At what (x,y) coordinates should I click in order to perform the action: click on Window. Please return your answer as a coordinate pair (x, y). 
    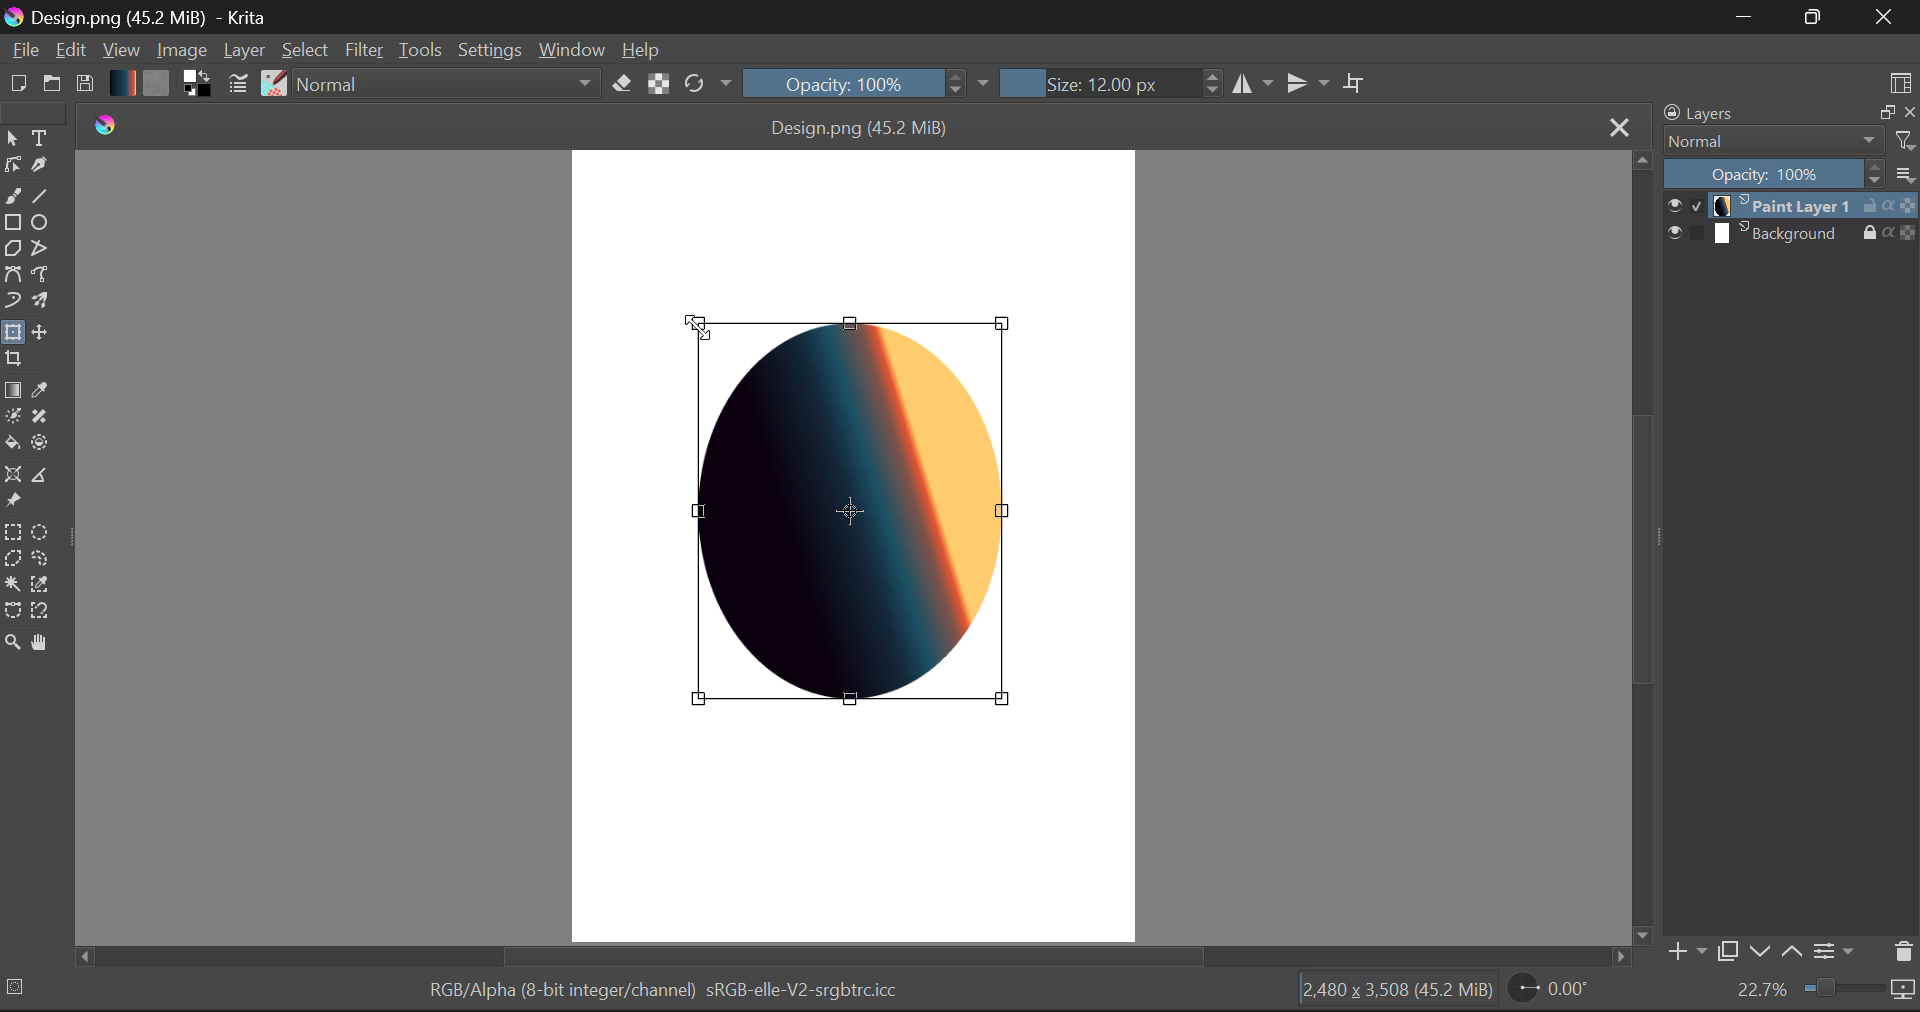
    Looking at the image, I should click on (571, 51).